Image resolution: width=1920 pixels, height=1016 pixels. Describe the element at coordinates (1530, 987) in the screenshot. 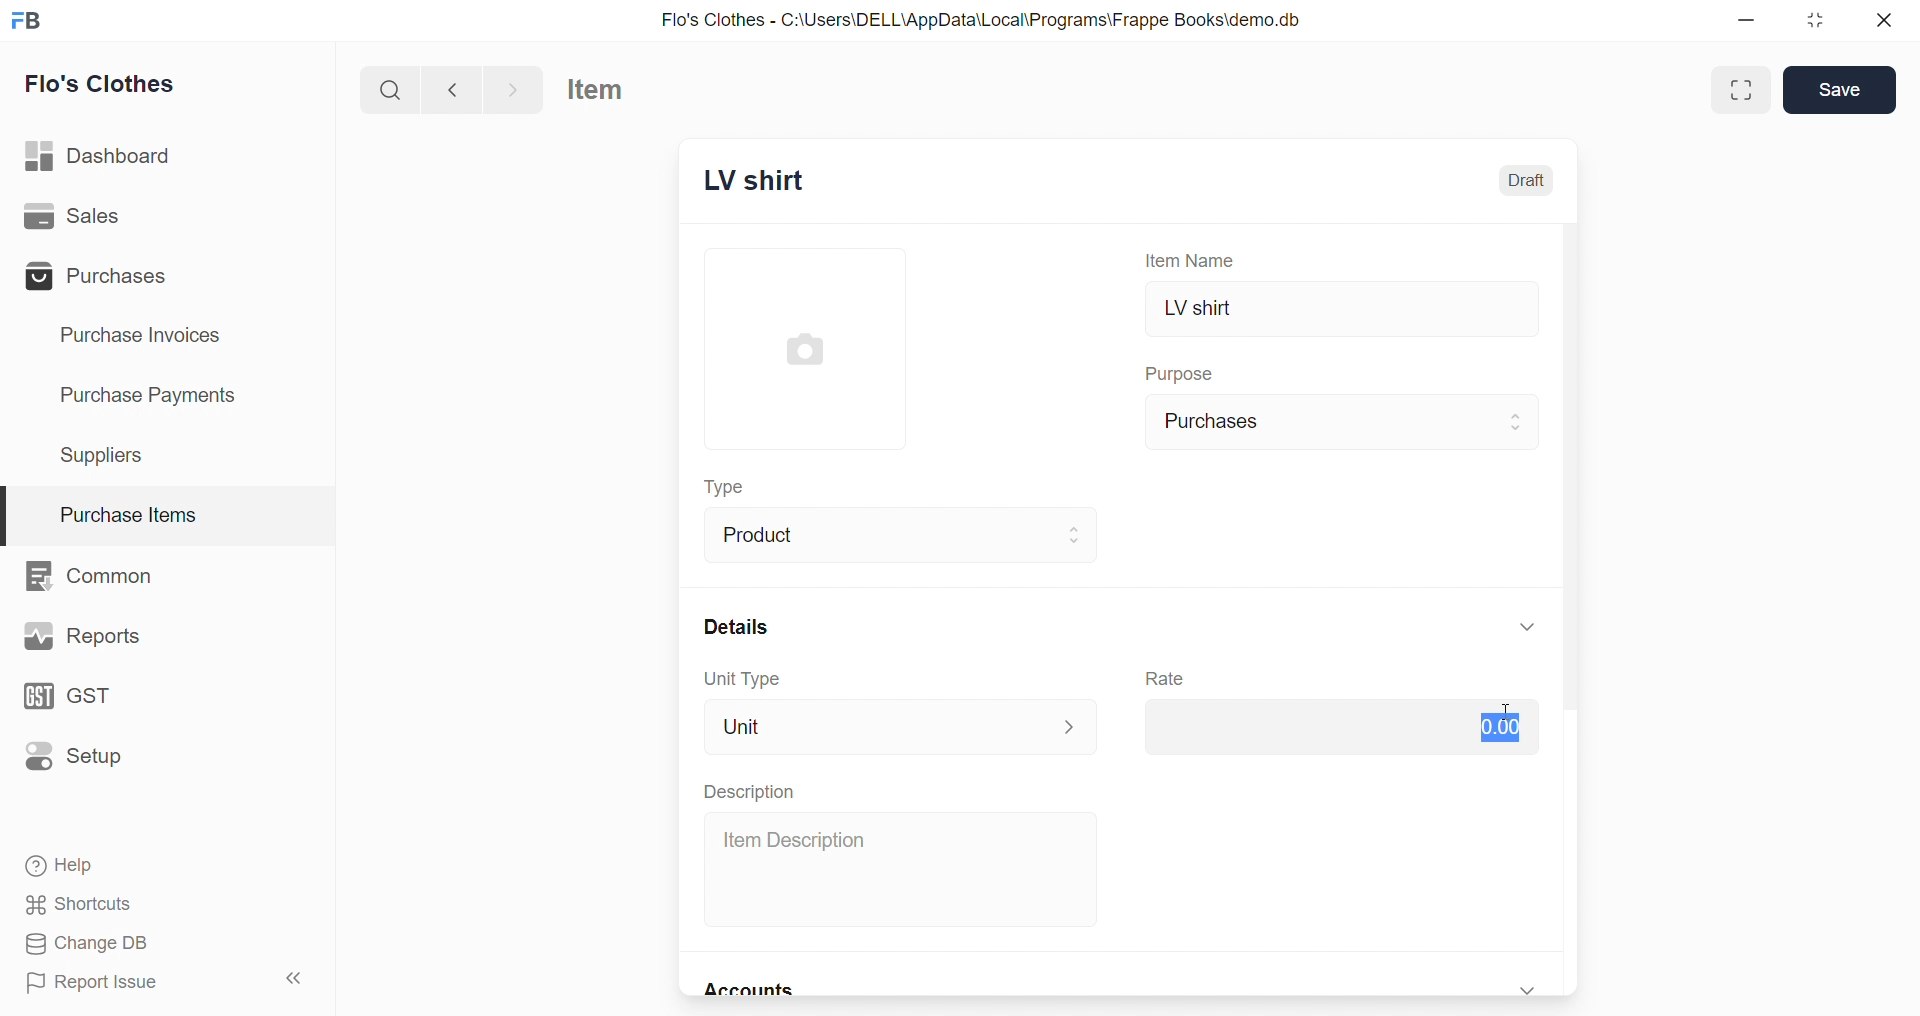

I see `expand/collapse` at that location.